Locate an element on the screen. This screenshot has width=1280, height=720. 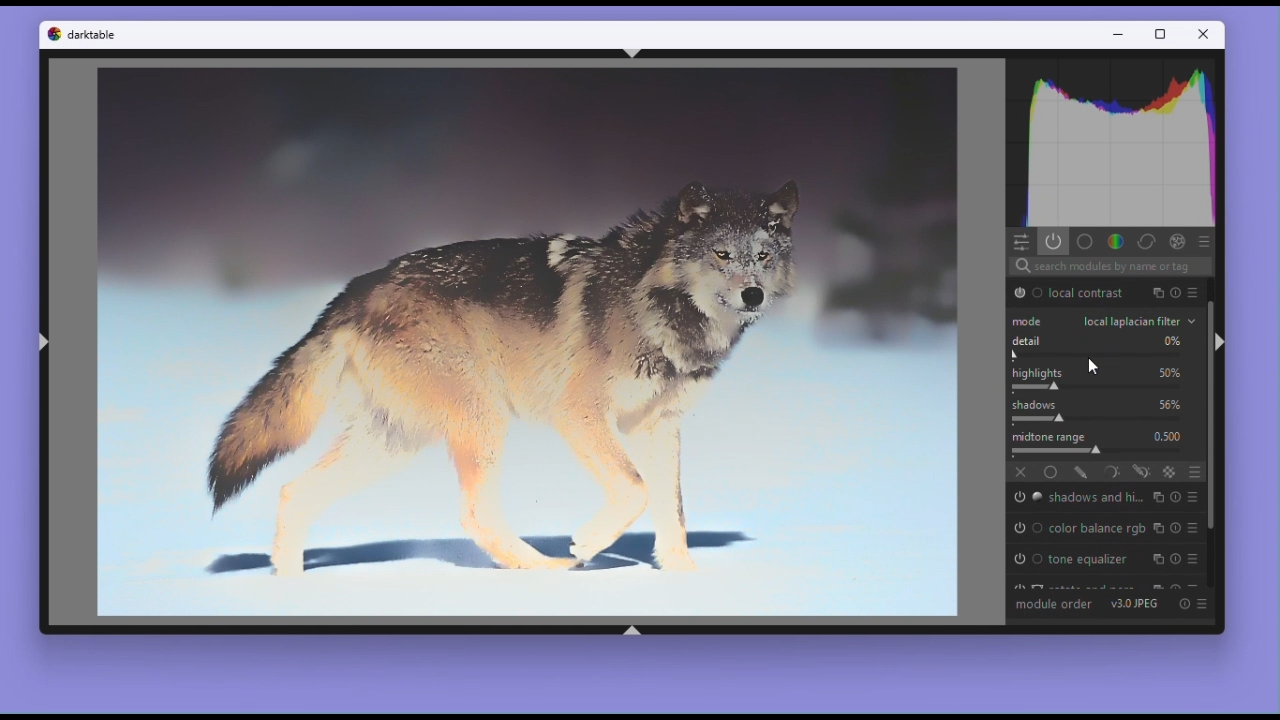
Image is located at coordinates (526, 344).